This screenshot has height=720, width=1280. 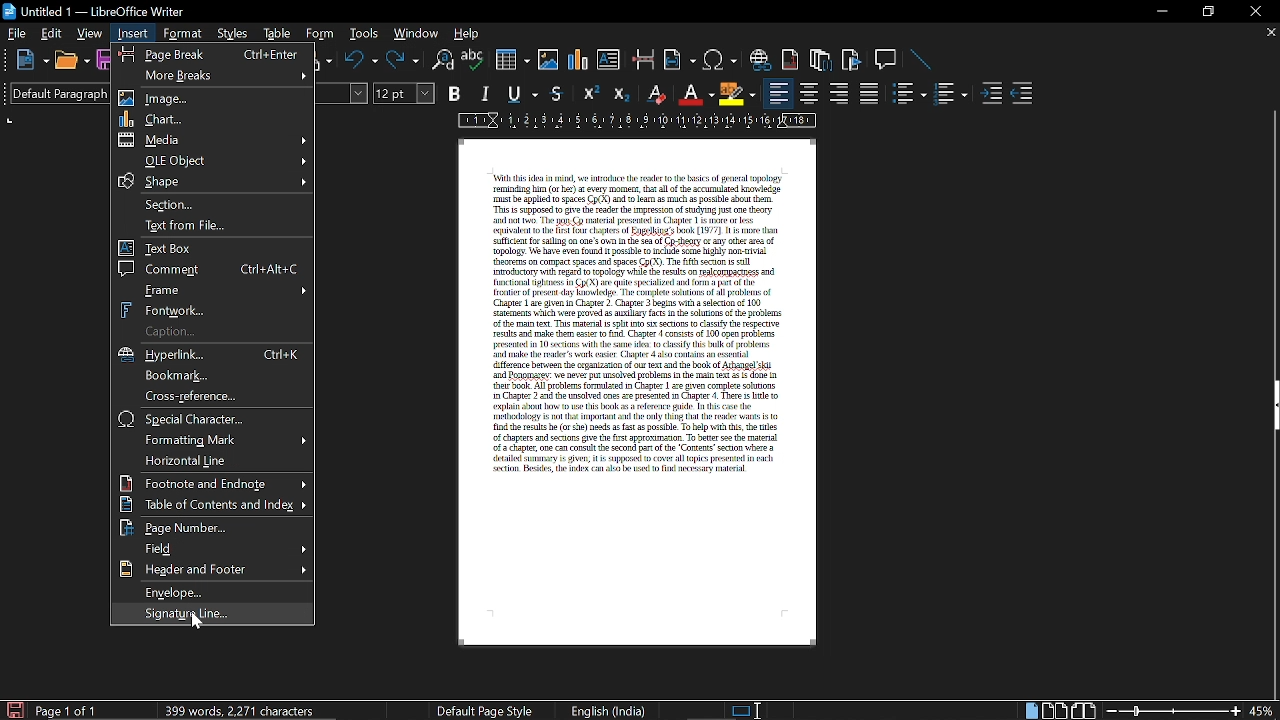 What do you see at coordinates (210, 268) in the screenshot?
I see `comment` at bounding box center [210, 268].